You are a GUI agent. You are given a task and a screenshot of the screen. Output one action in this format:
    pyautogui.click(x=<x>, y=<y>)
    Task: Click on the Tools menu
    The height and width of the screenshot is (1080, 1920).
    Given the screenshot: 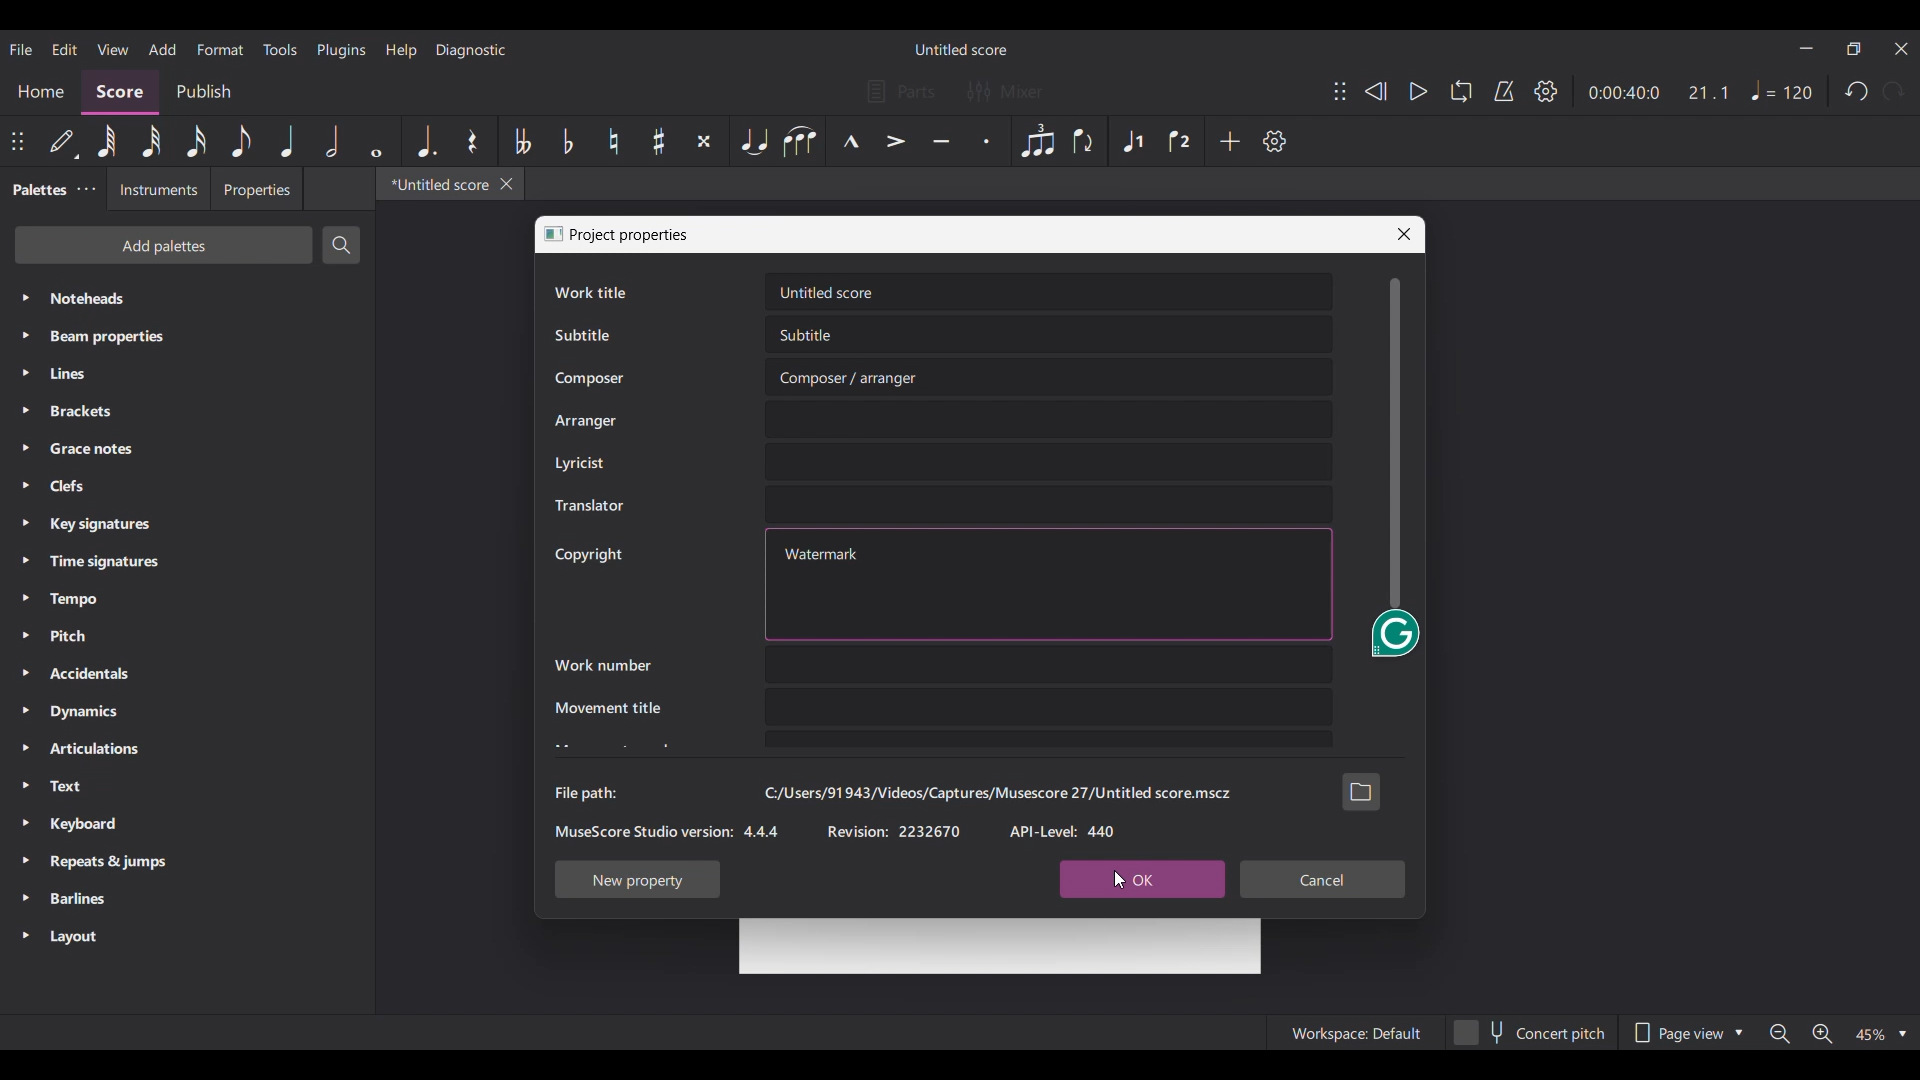 What is the action you would take?
    pyautogui.click(x=279, y=49)
    